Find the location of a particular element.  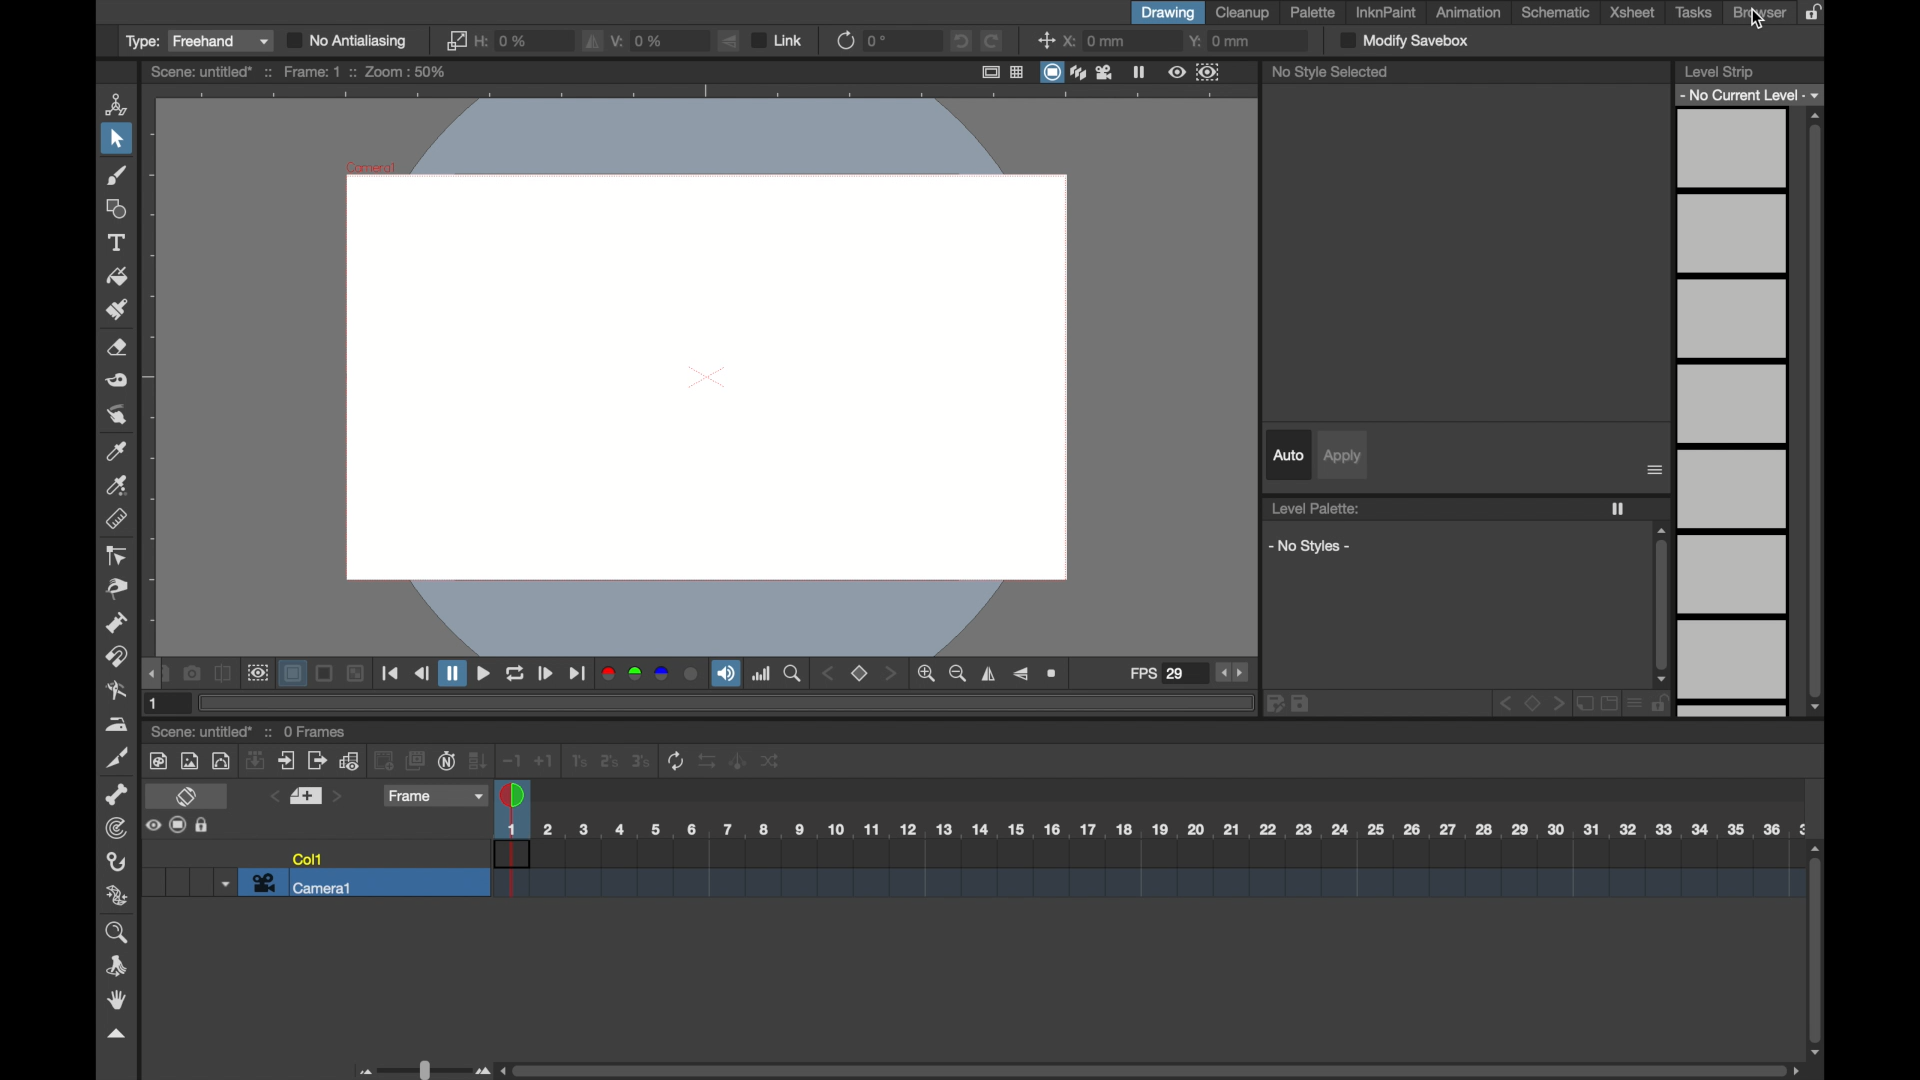

browser is located at coordinates (1761, 13).